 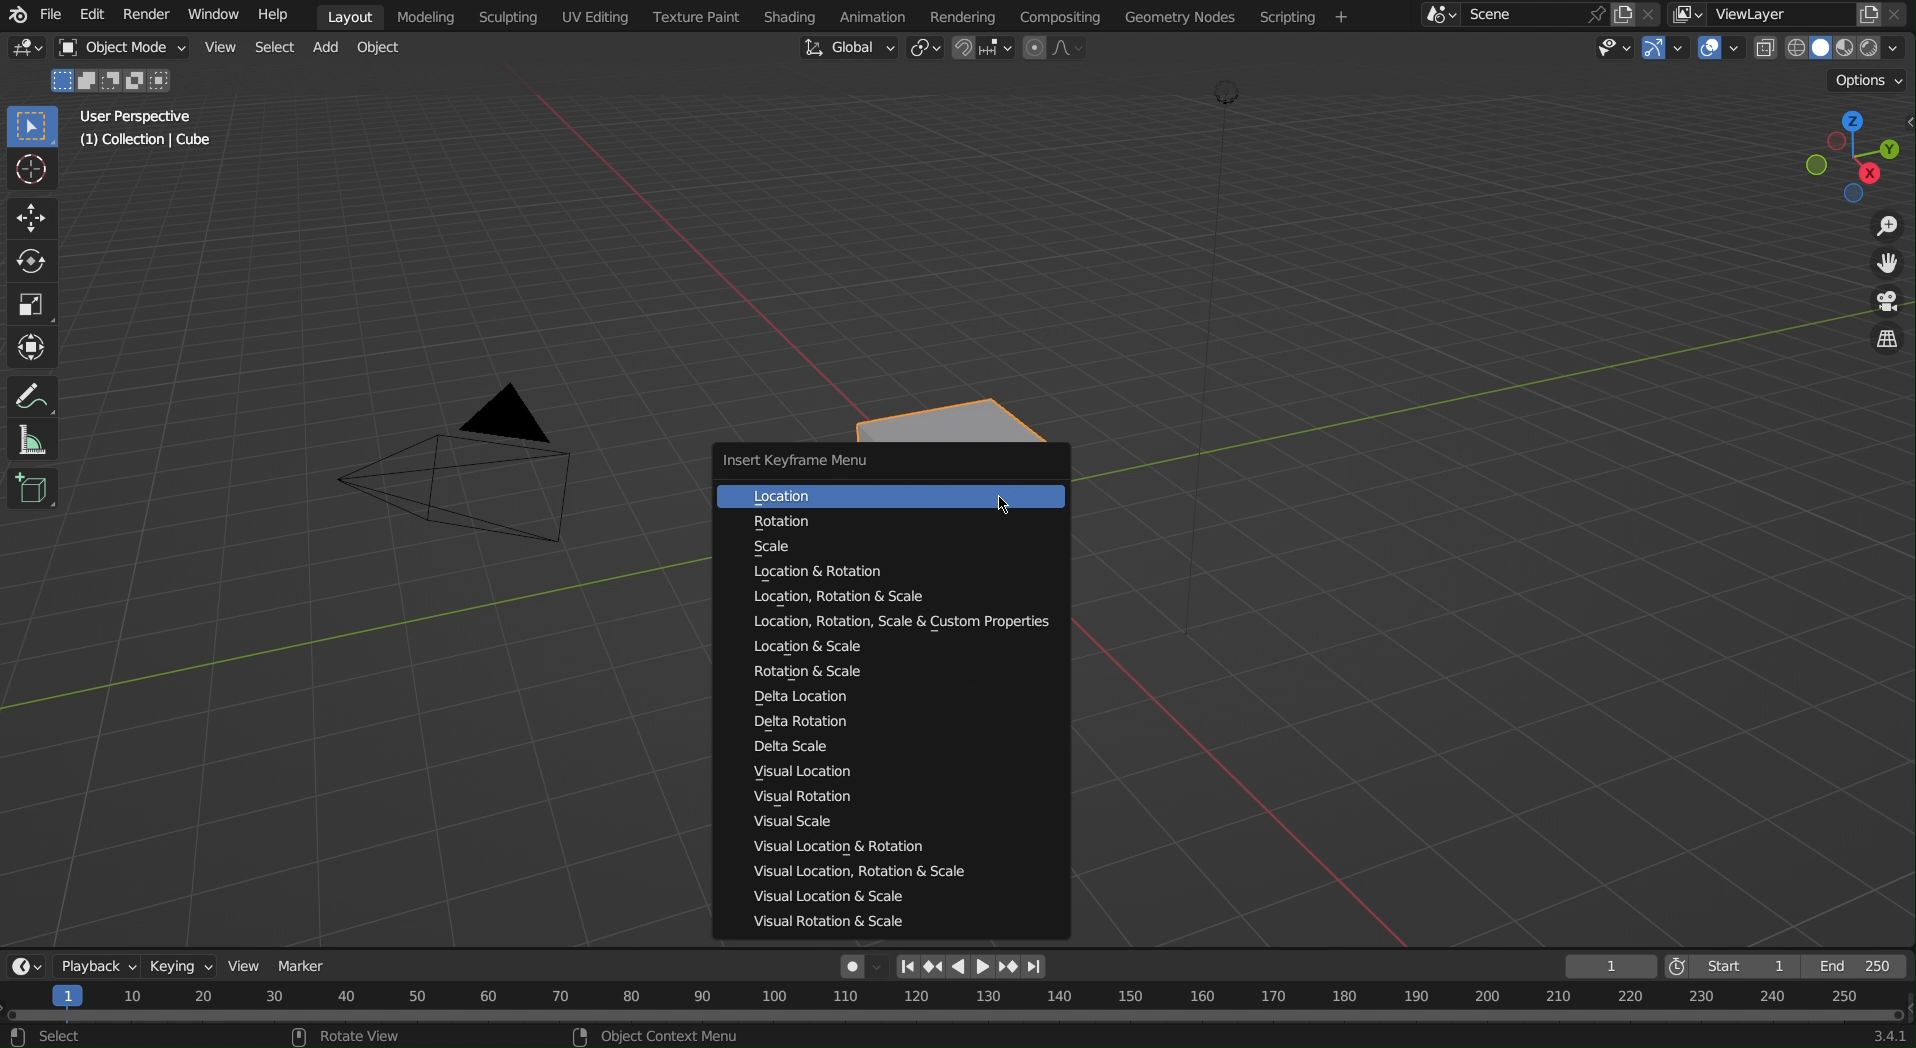 I want to click on Transform, so click(x=32, y=346).